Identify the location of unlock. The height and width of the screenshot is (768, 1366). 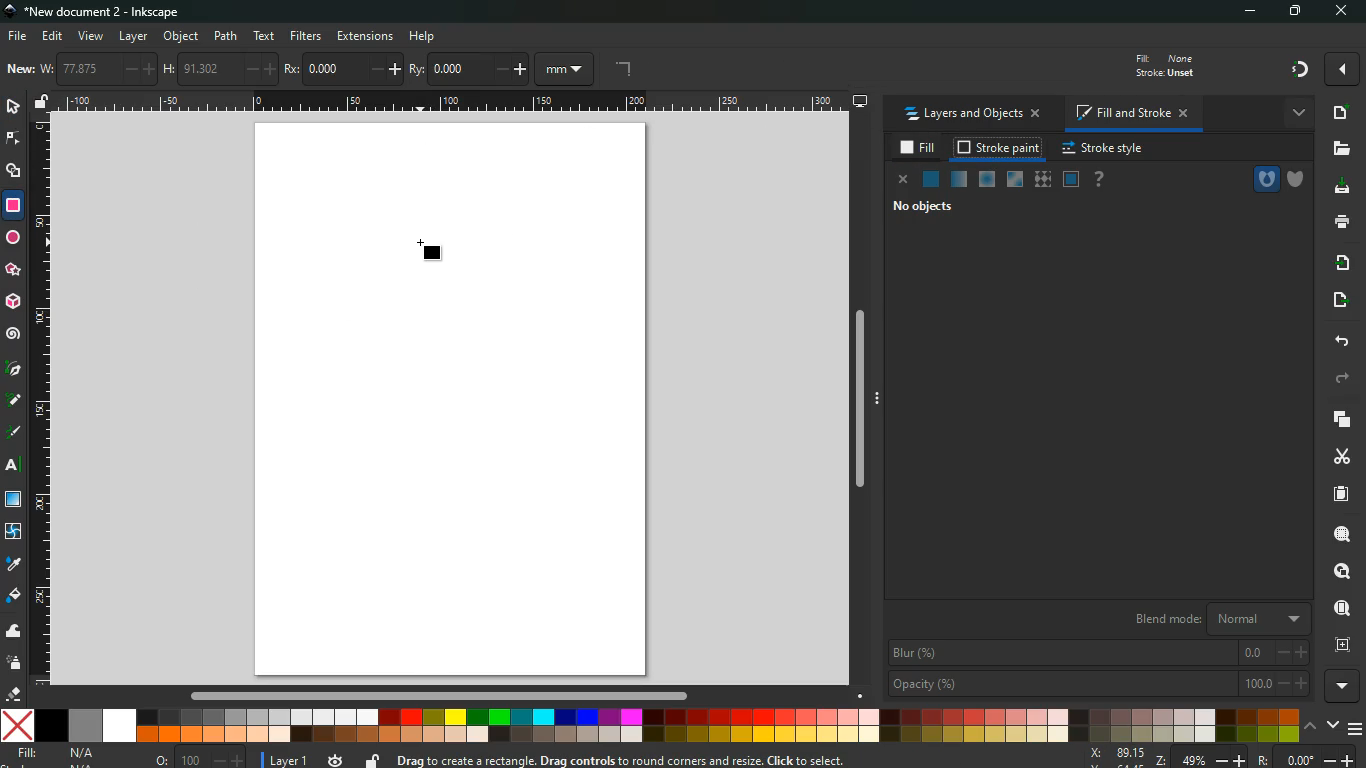
(369, 760).